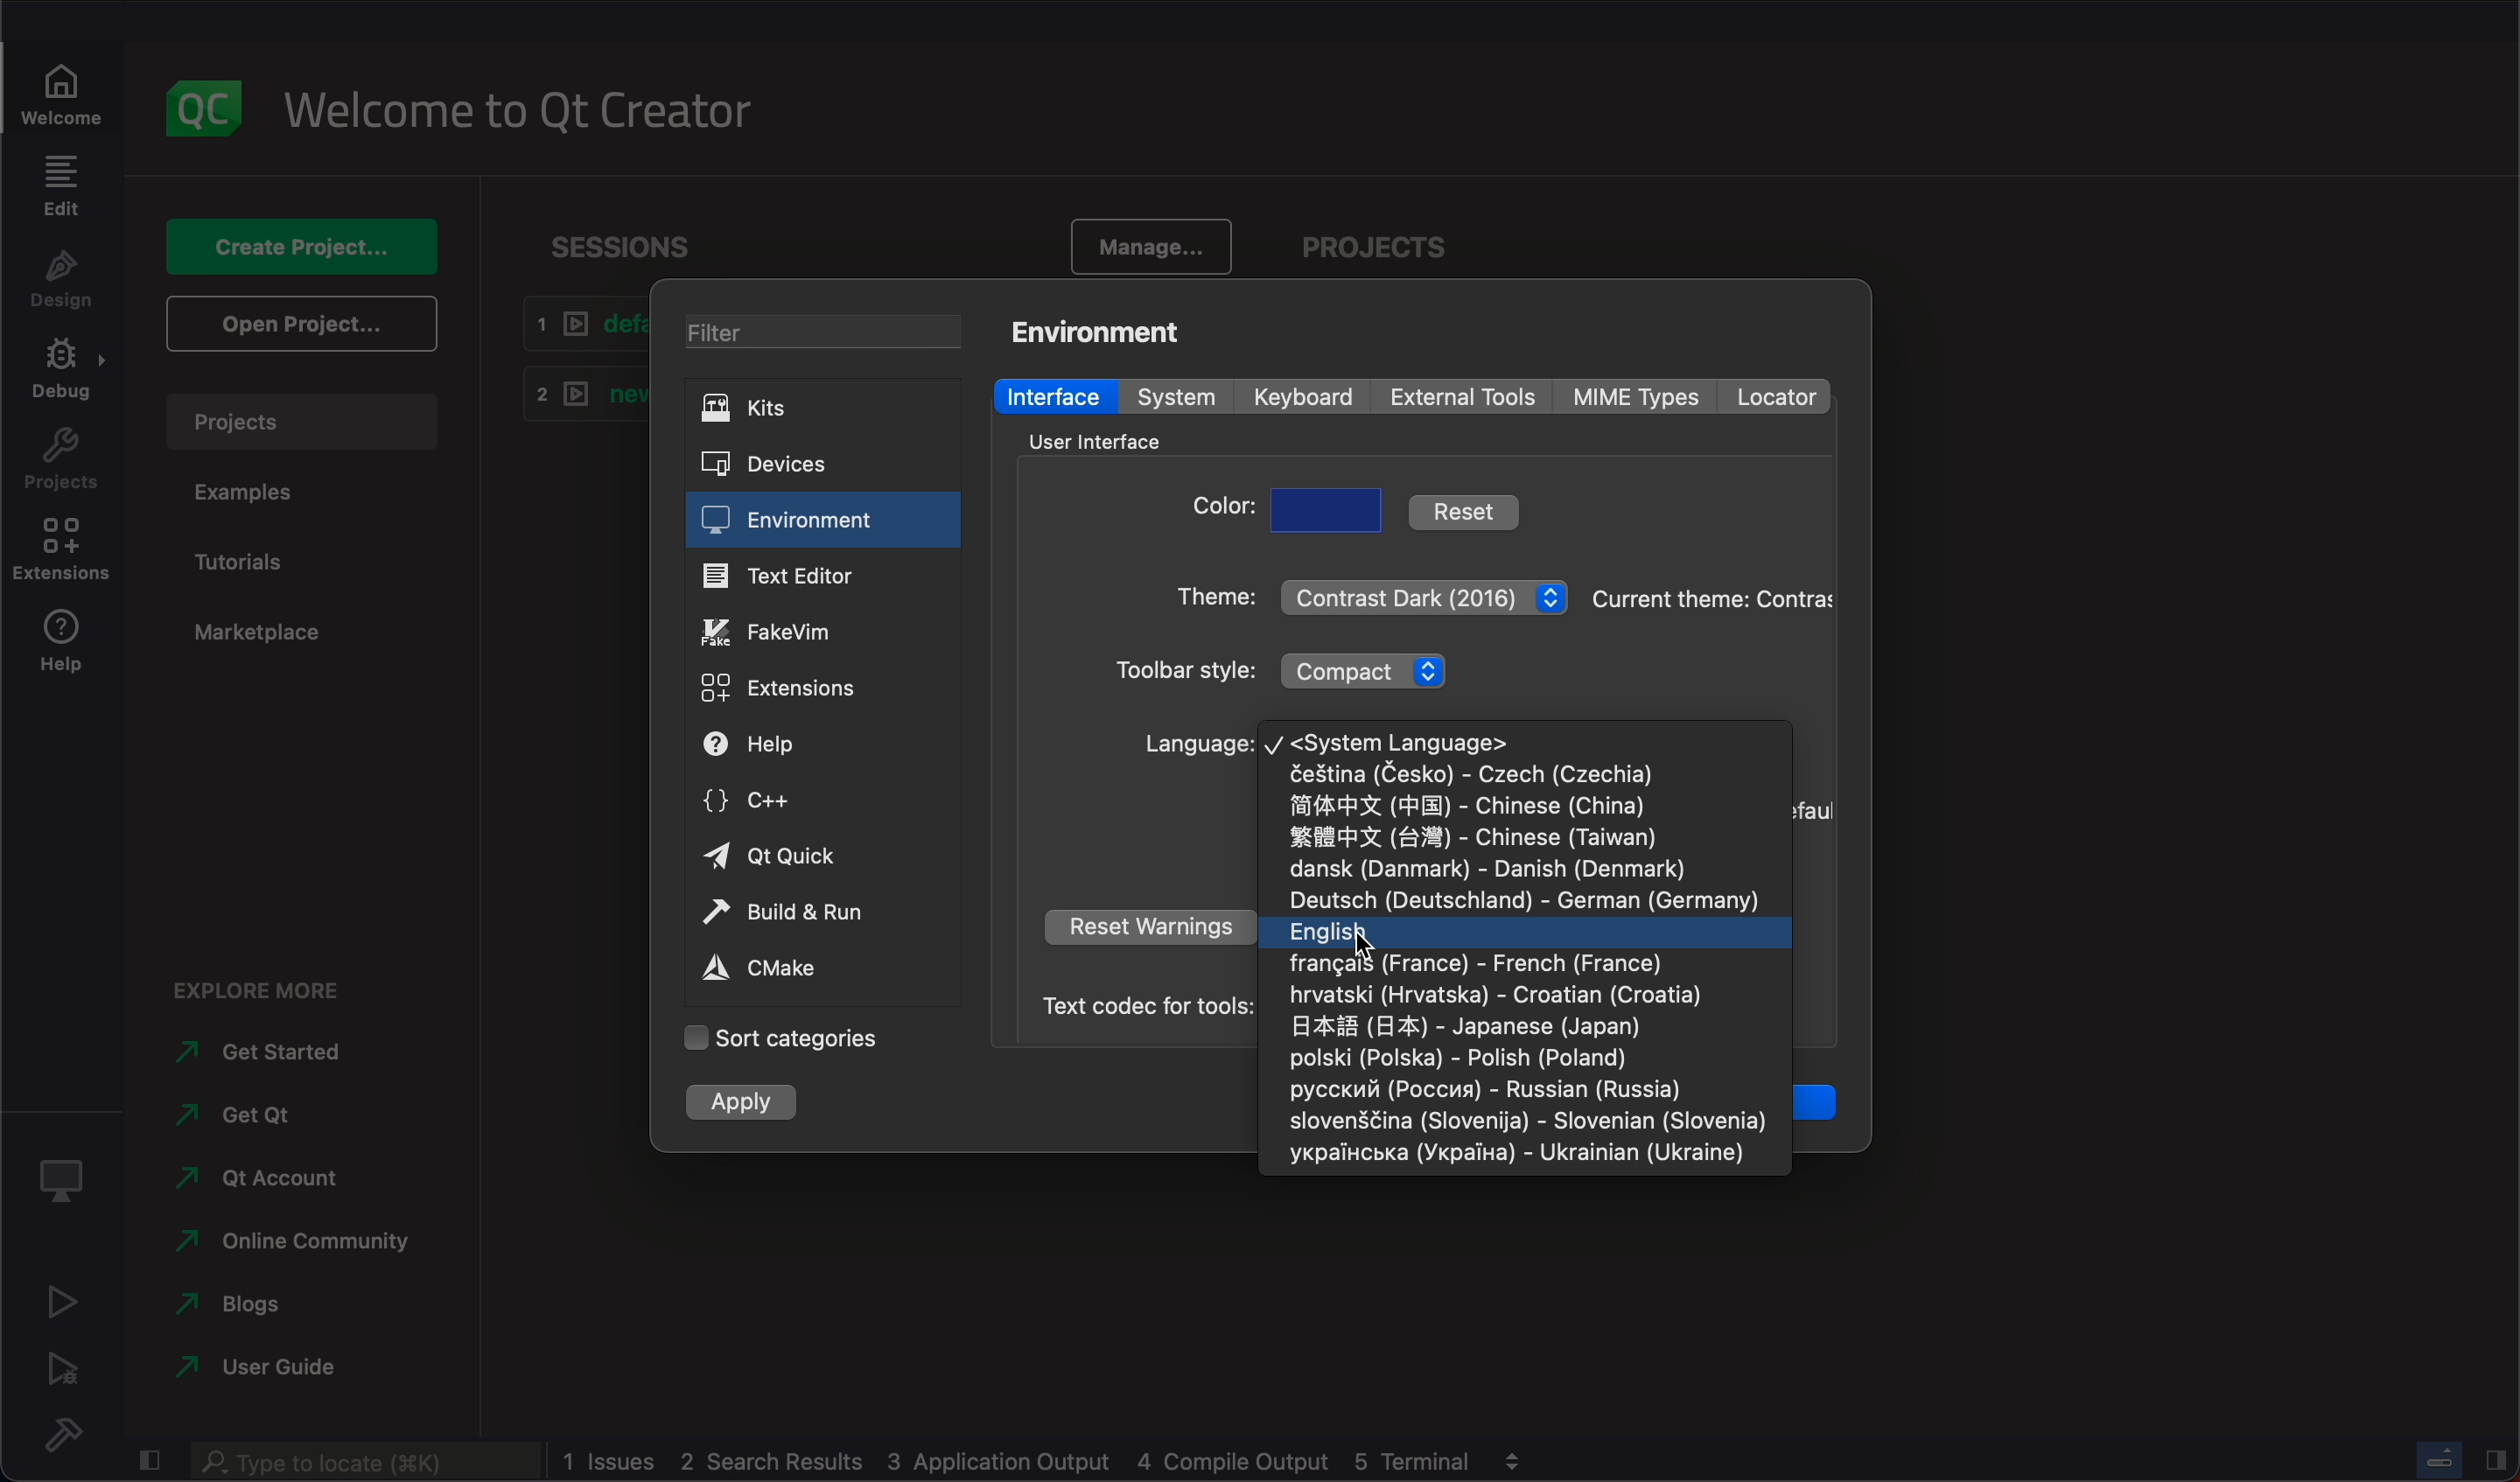 The height and width of the screenshot is (1482, 2520). What do you see at coordinates (297, 324) in the screenshot?
I see `open` at bounding box center [297, 324].